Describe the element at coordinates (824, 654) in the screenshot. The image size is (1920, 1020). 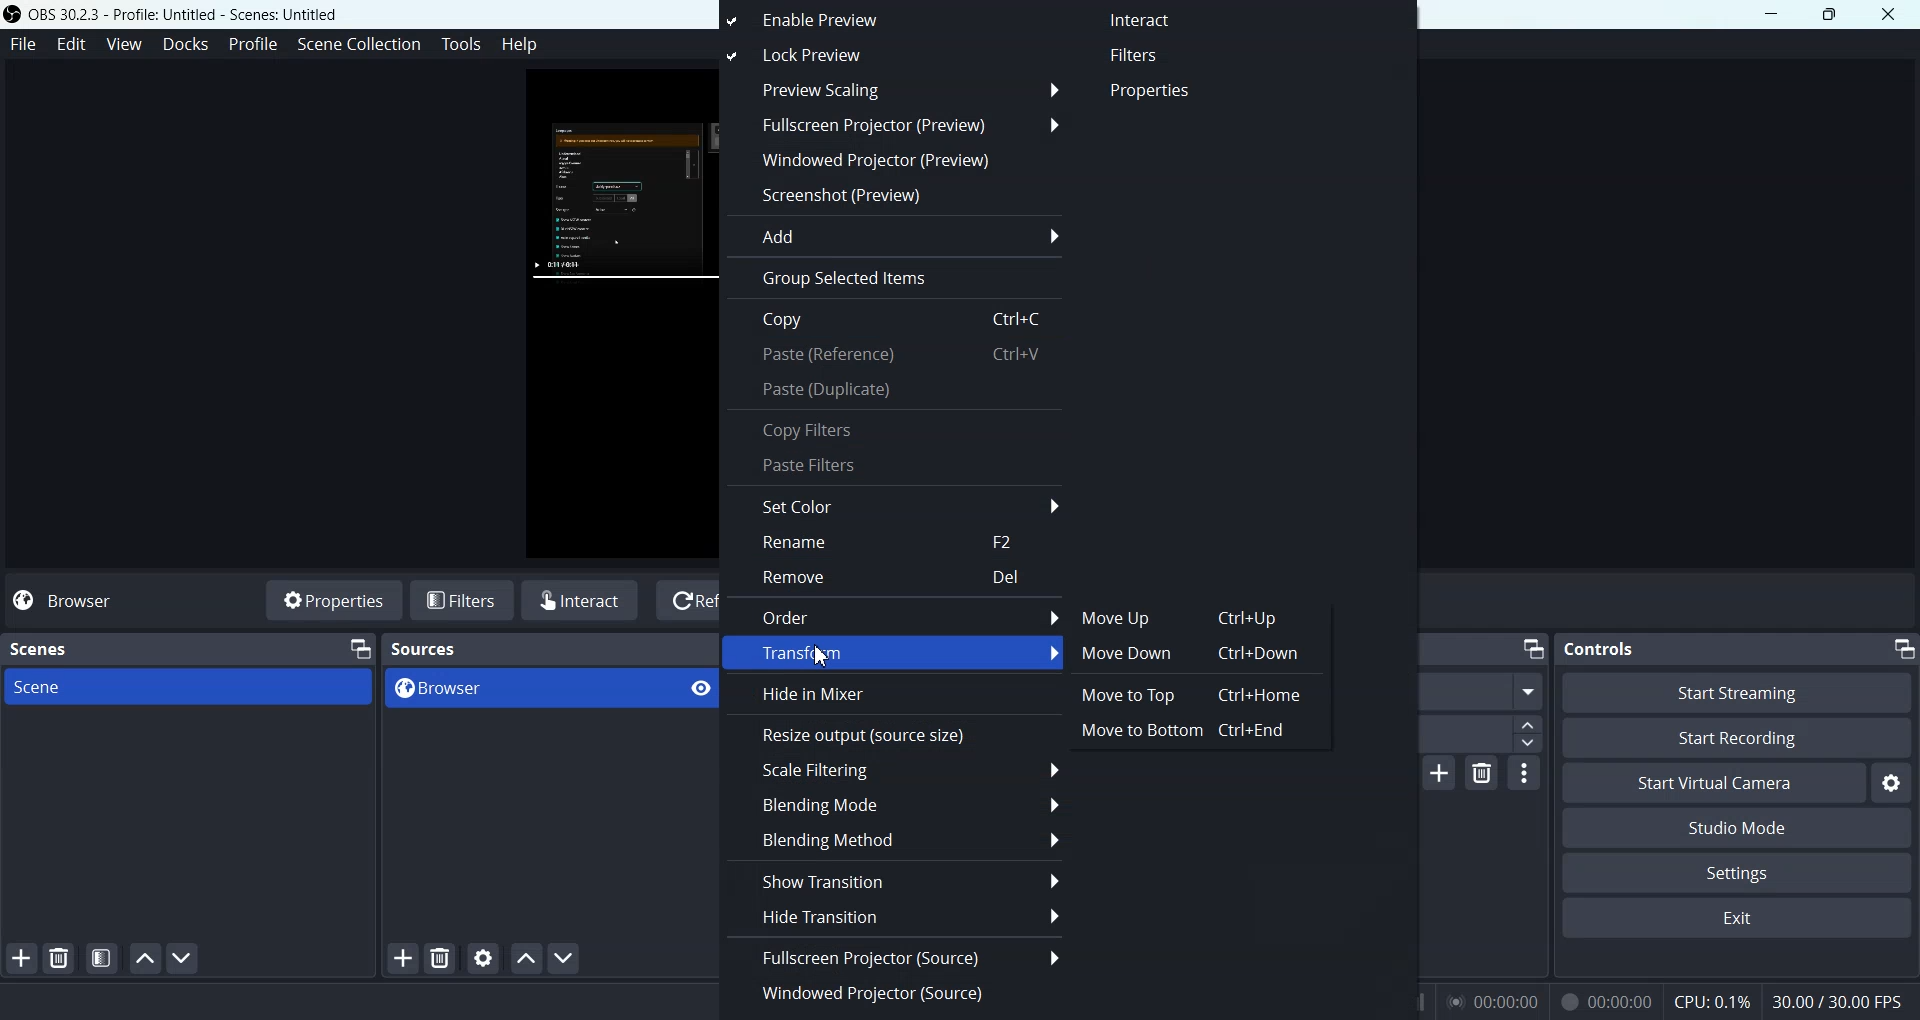
I see `Cursor` at that location.